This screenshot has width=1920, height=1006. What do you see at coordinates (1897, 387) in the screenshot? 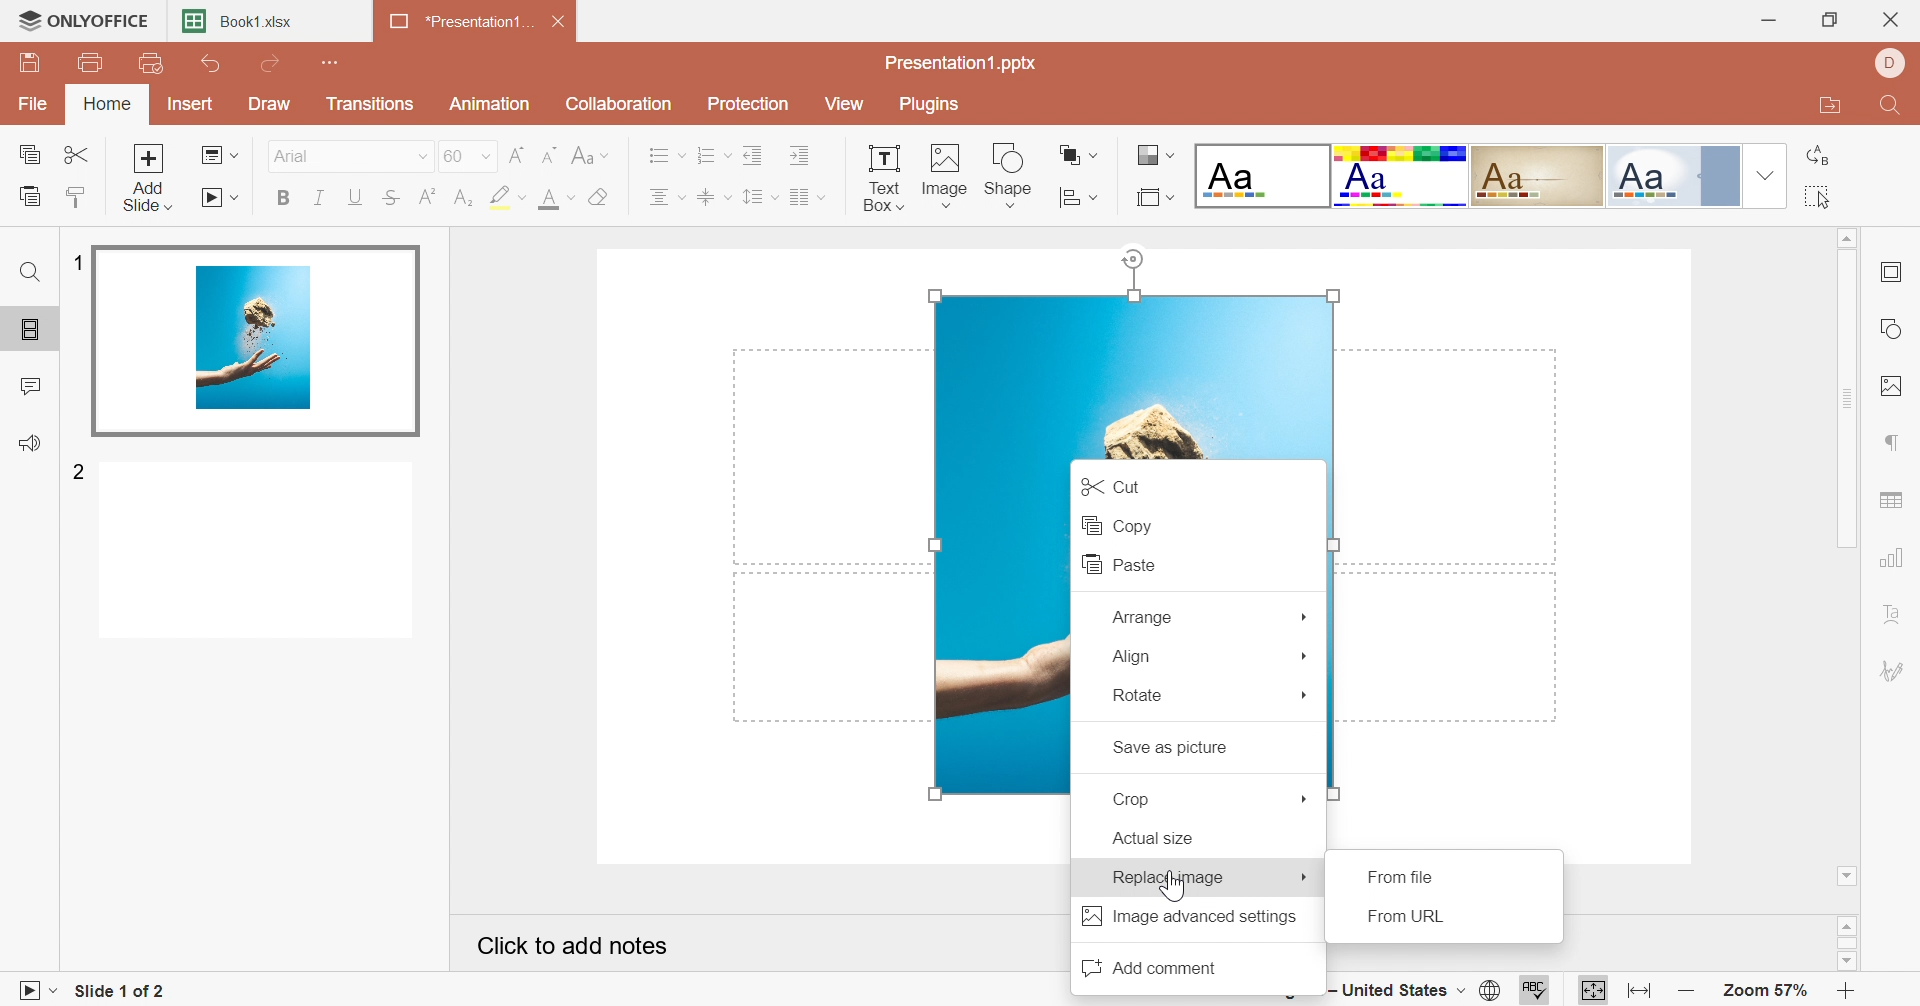
I see `image settings` at bounding box center [1897, 387].